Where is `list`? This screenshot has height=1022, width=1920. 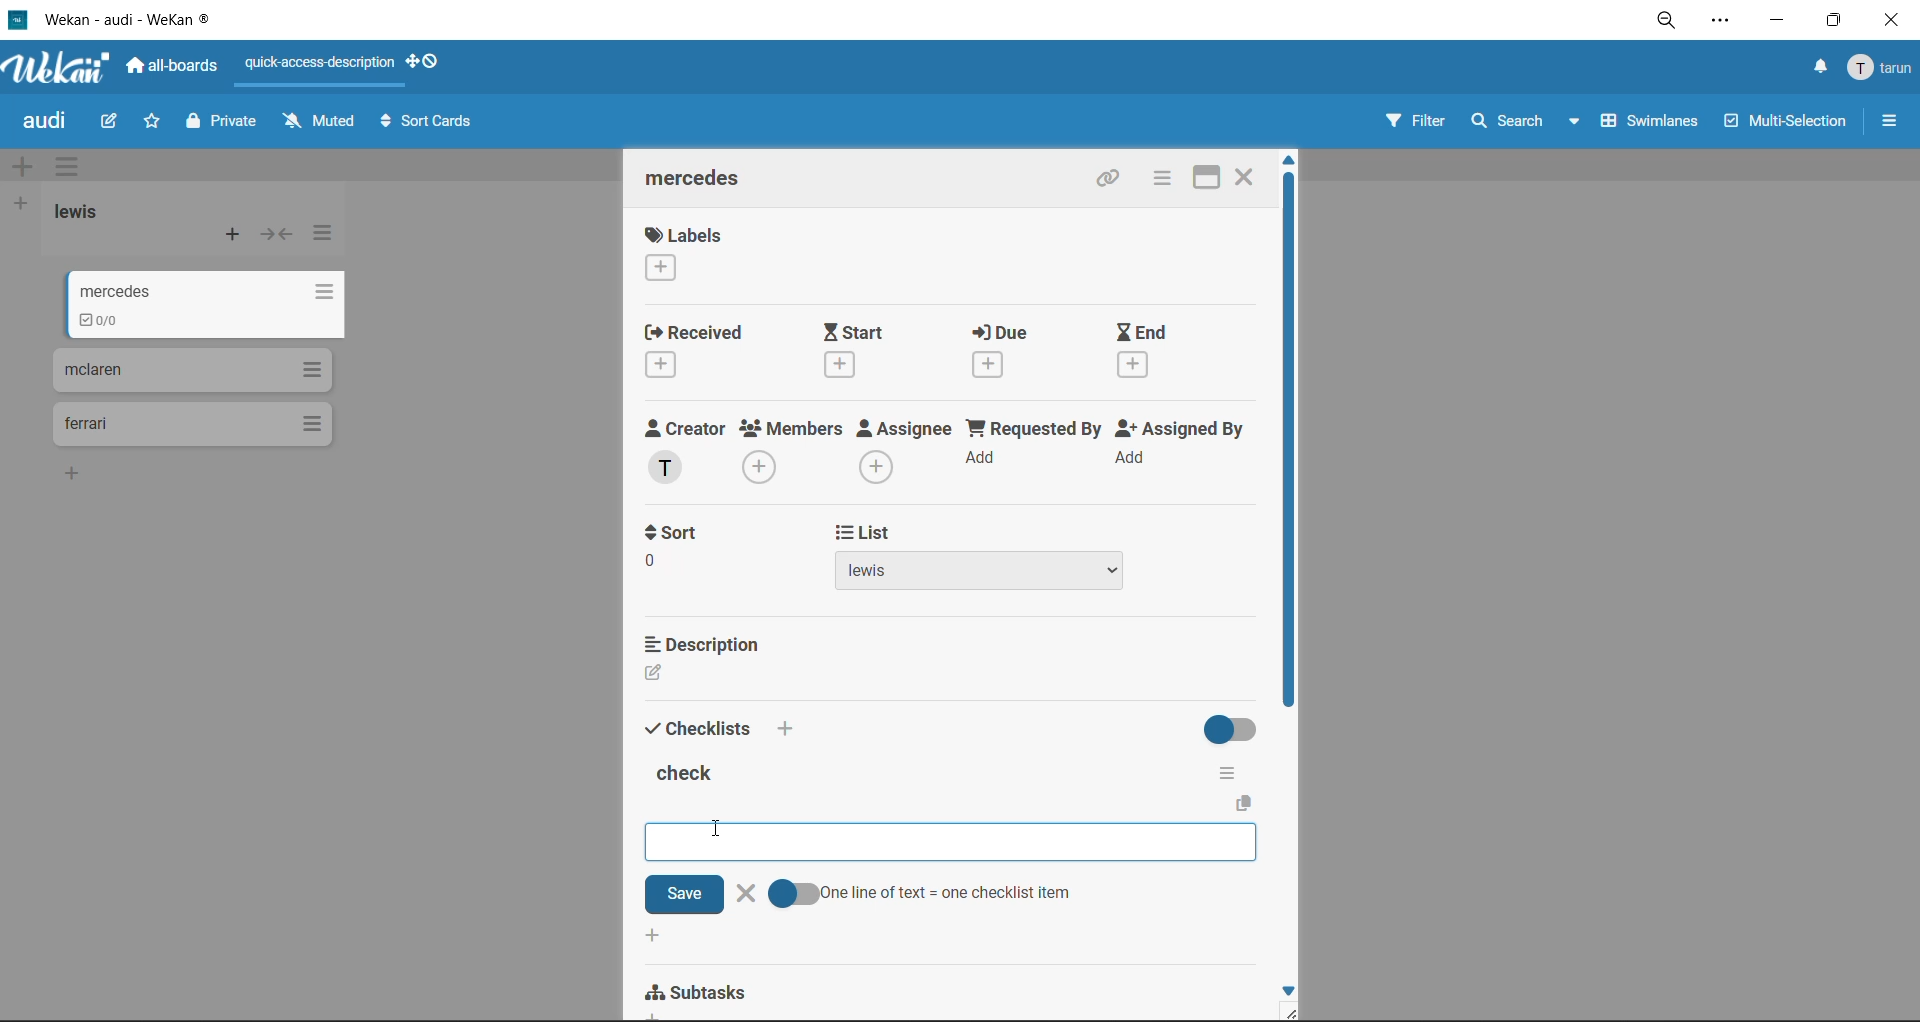
list is located at coordinates (1001, 575).